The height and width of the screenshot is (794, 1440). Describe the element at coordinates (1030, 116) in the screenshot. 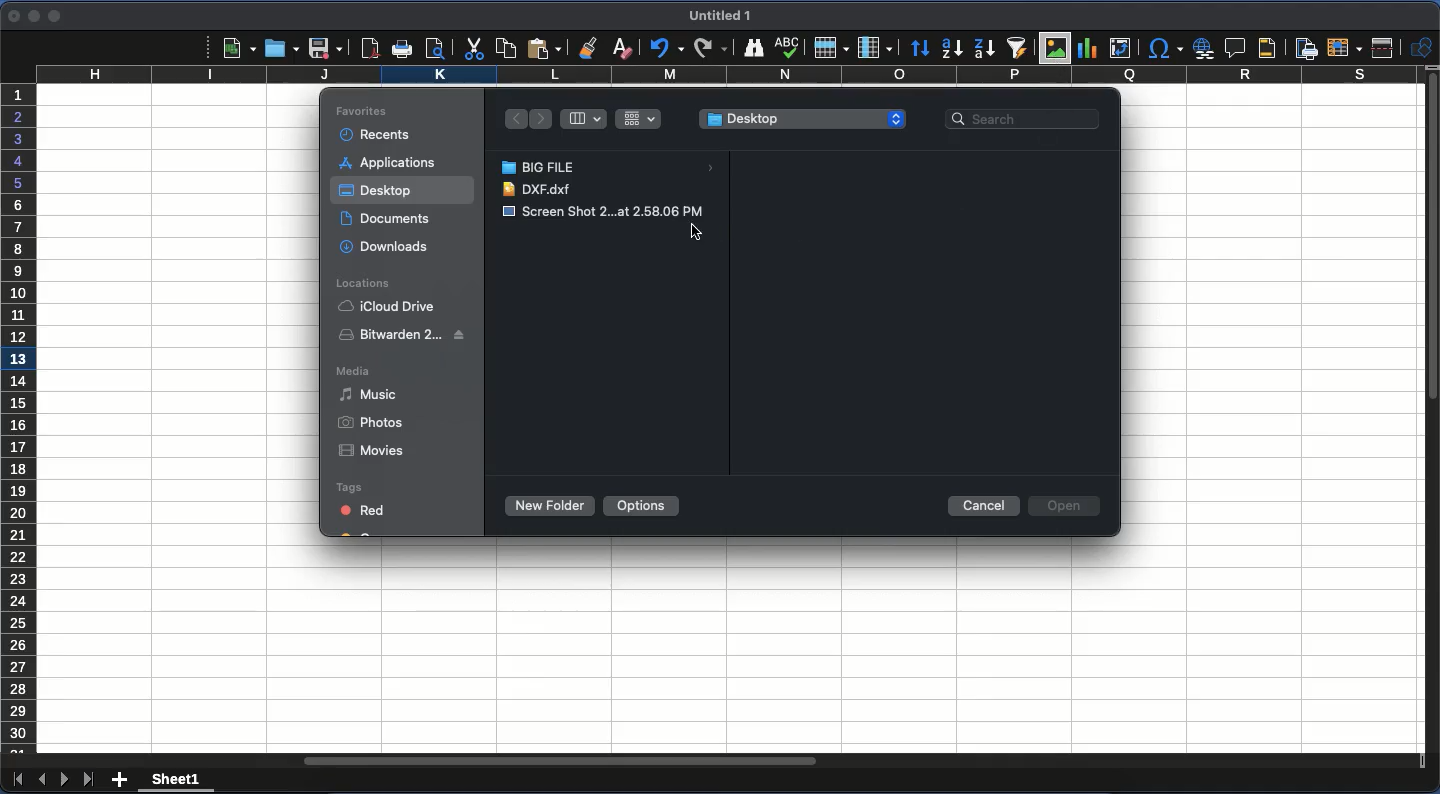

I see `search` at that location.